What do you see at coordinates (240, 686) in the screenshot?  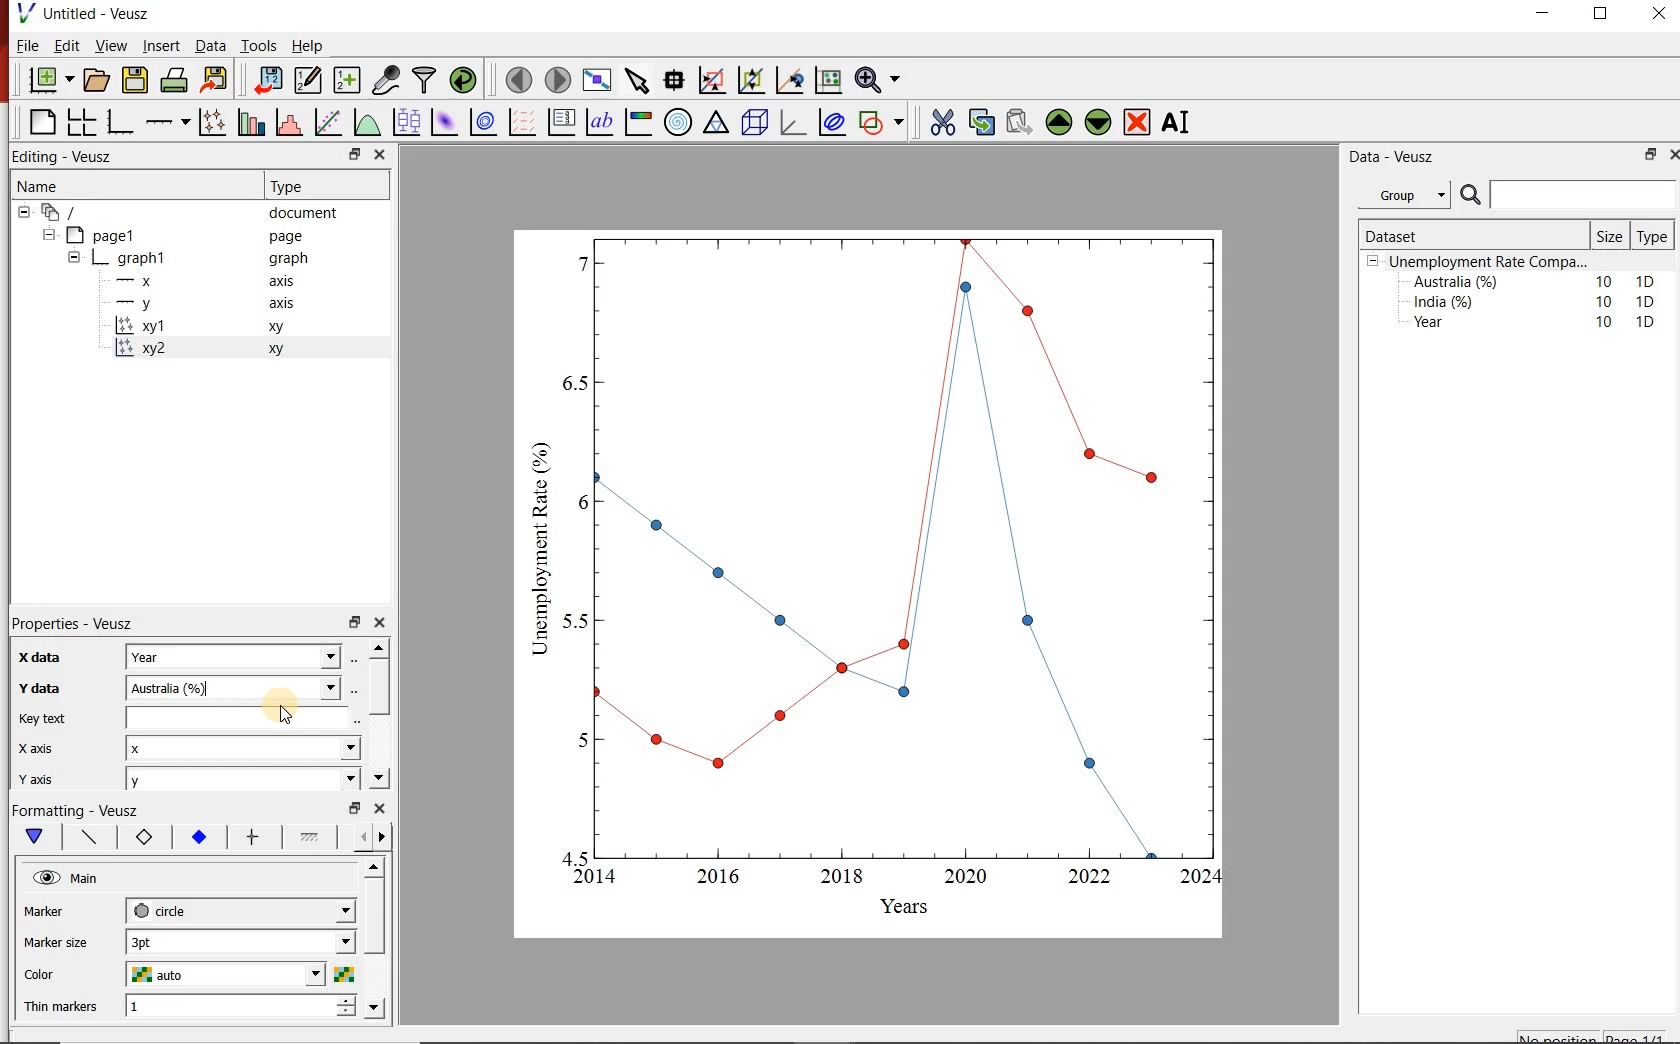 I see `Australia (%)` at bounding box center [240, 686].